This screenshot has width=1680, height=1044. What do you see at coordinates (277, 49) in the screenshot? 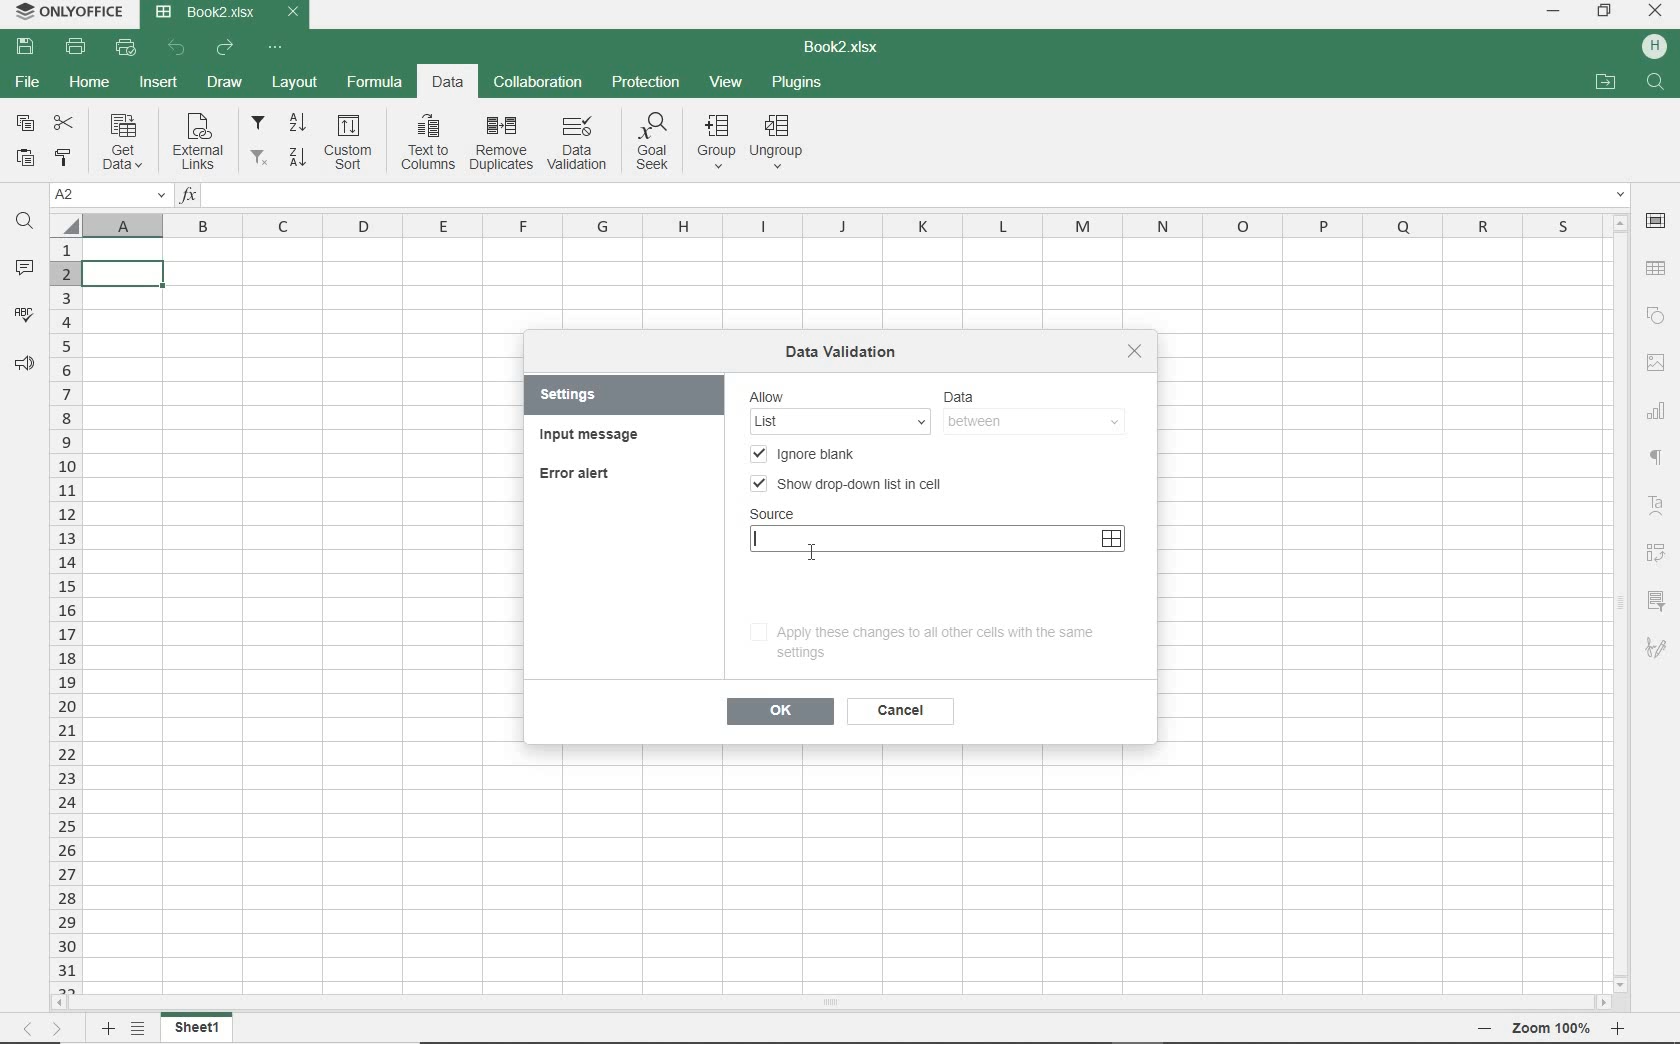
I see `CUSTOMIZE QUICK ACCESS TOOLBAR` at bounding box center [277, 49].